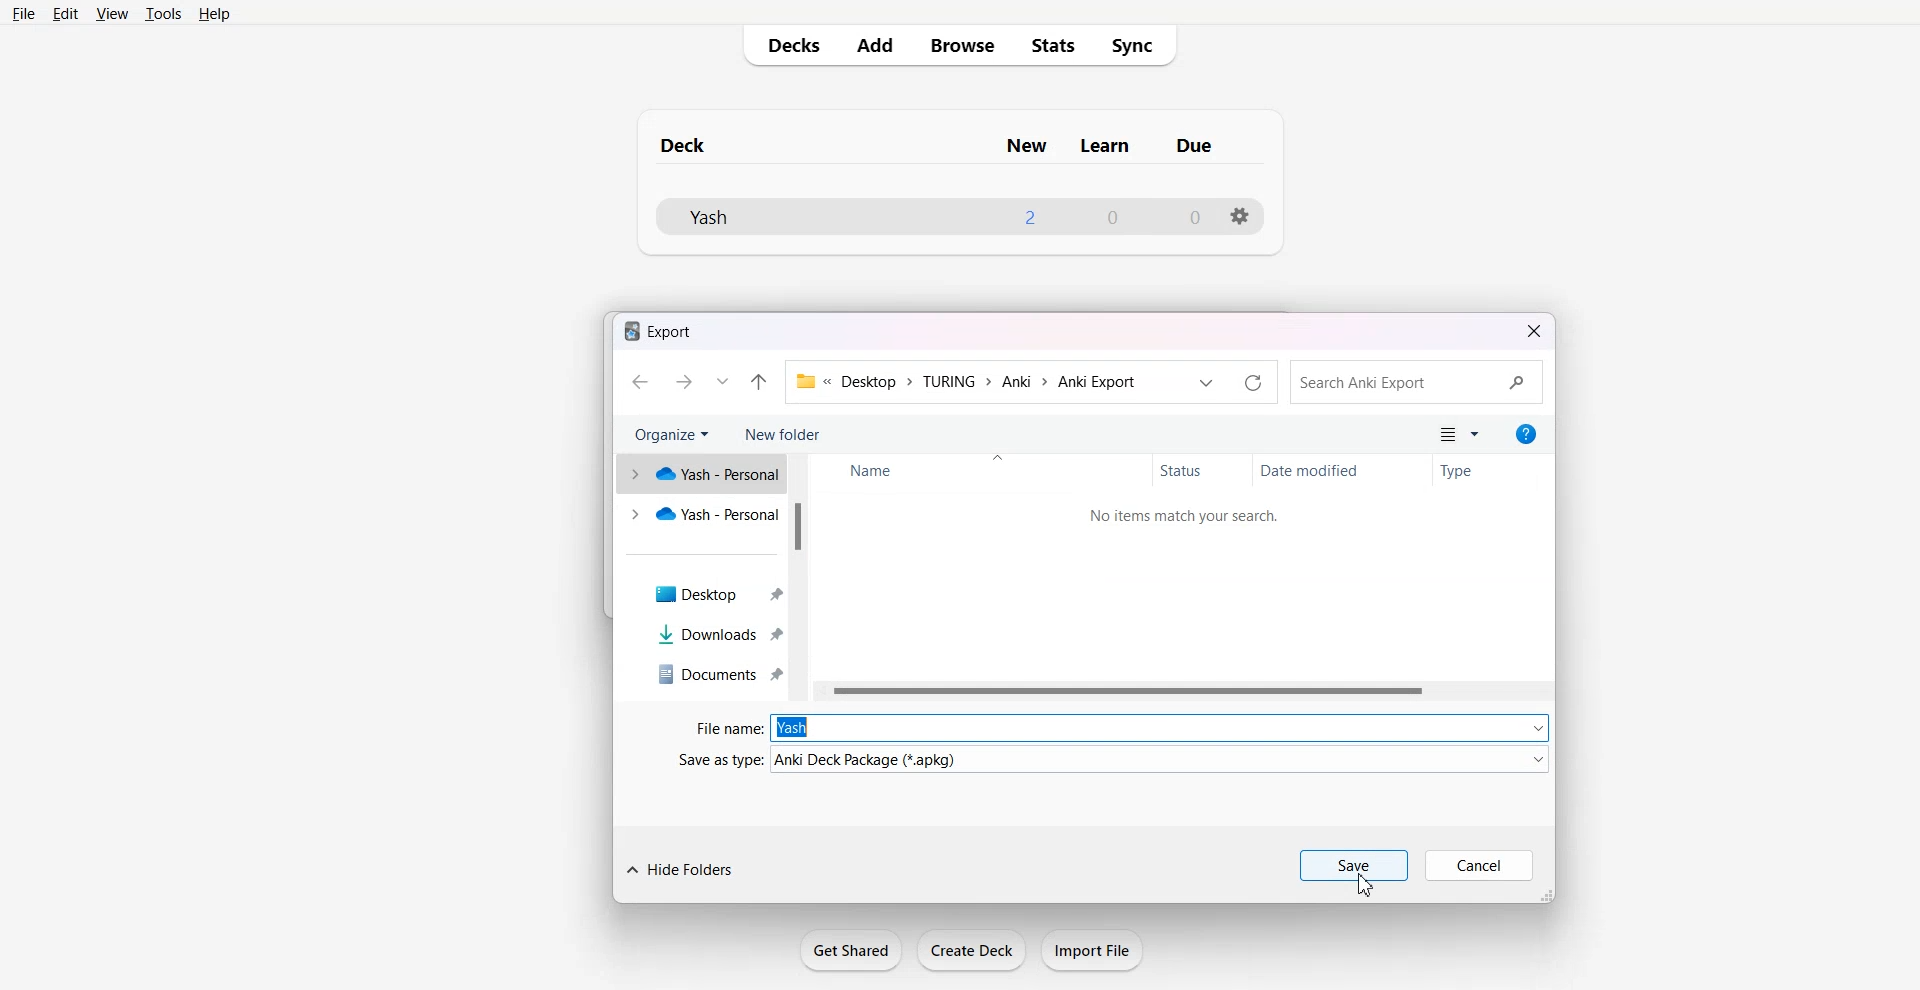 The width and height of the screenshot is (1920, 990). Describe the element at coordinates (1252, 382) in the screenshot. I see `Refresh` at that location.